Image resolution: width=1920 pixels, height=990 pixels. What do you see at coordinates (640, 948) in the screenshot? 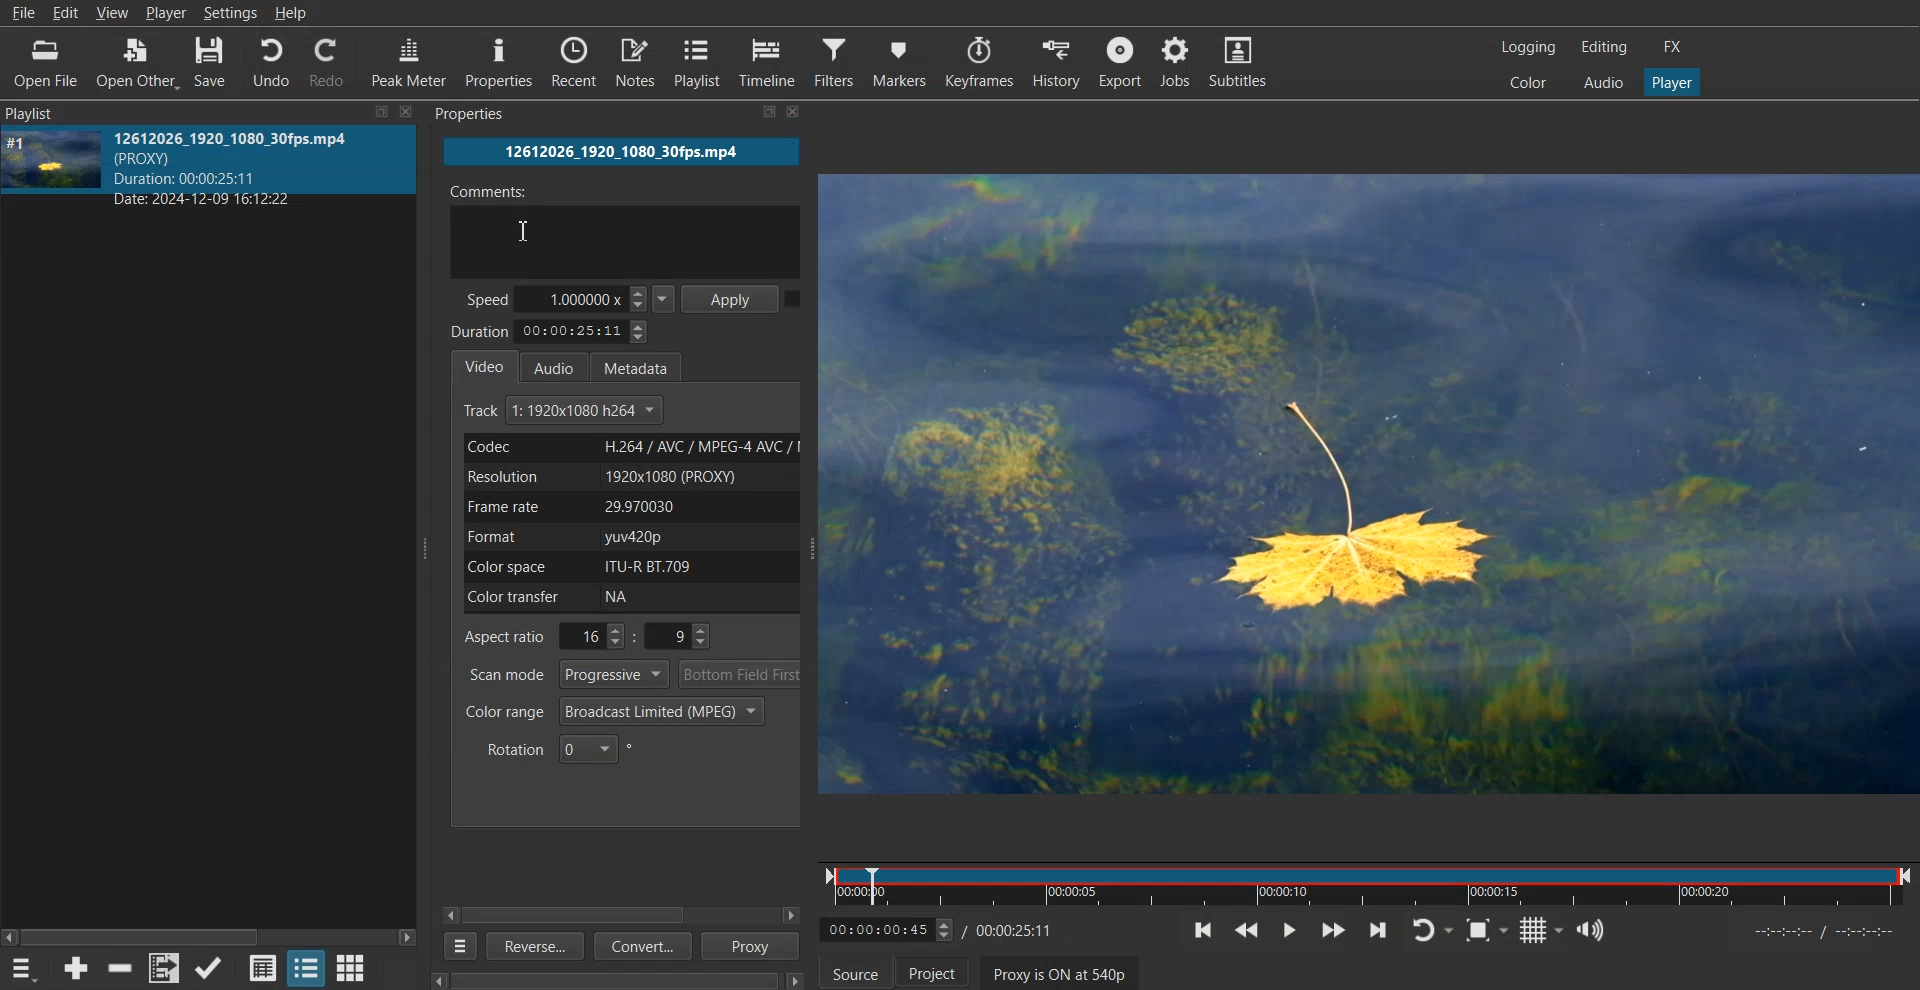
I see `Convert` at bounding box center [640, 948].